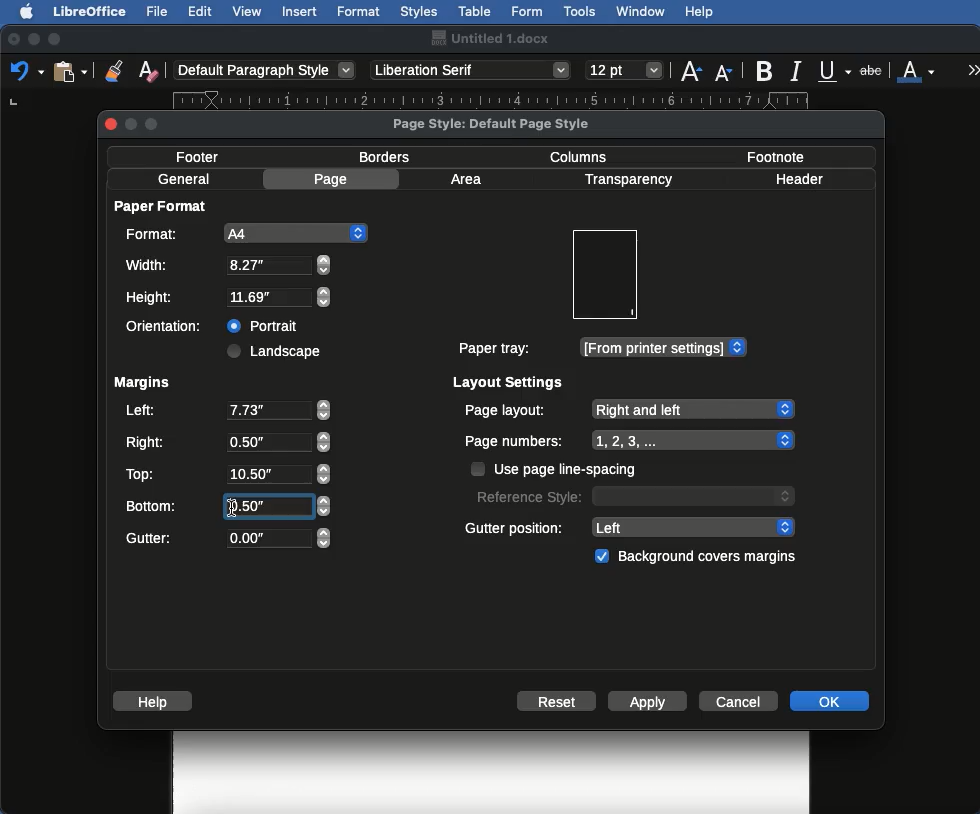 The image size is (980, 814). What do you see at coordinates (26, 70) in the screenshot?
I see `Undo` at bounding box center [26, 70].